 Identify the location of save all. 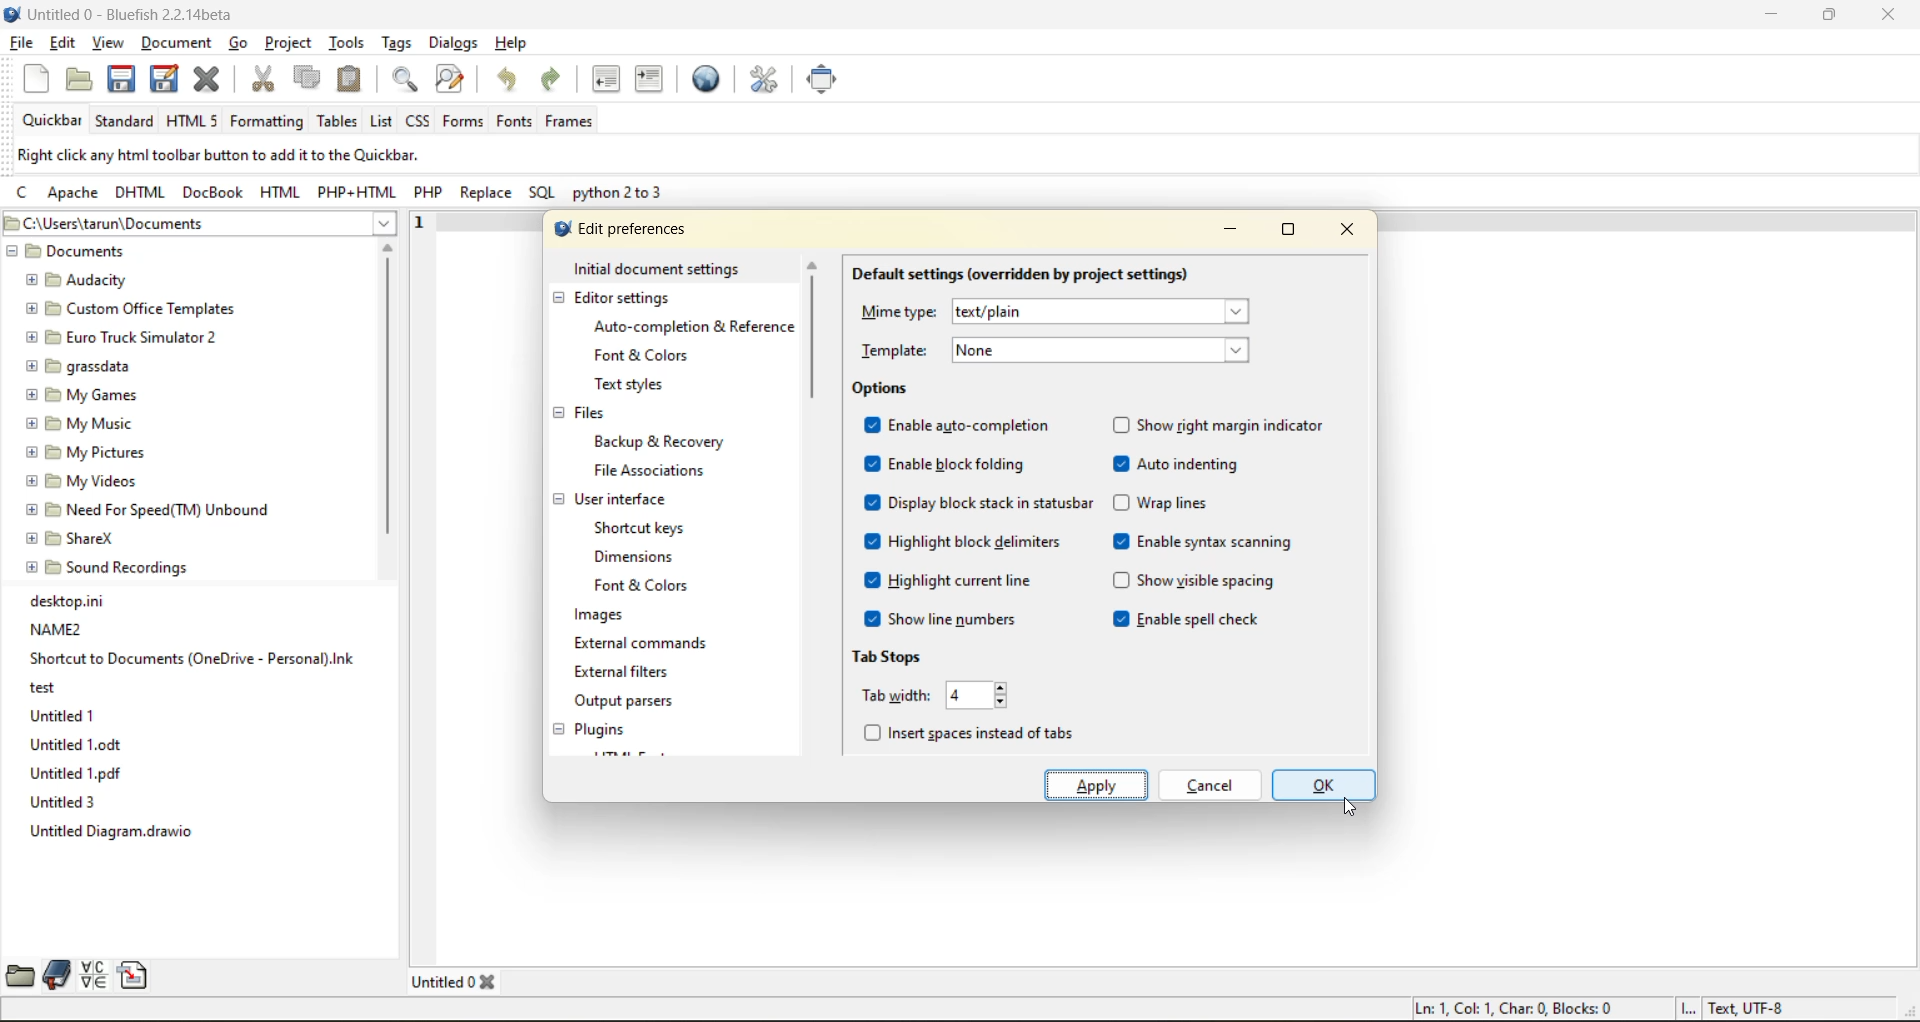
(163, 77).